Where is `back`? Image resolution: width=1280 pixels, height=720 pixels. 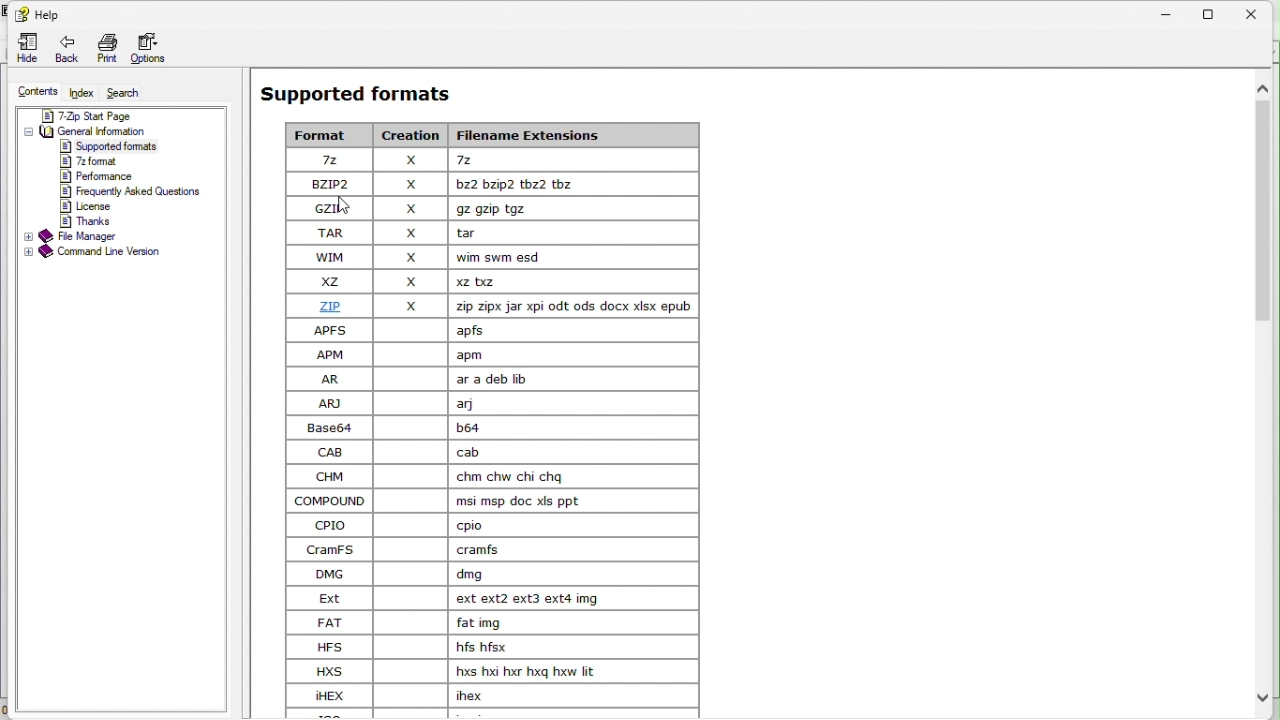
back is located at coordinates (64, 46).